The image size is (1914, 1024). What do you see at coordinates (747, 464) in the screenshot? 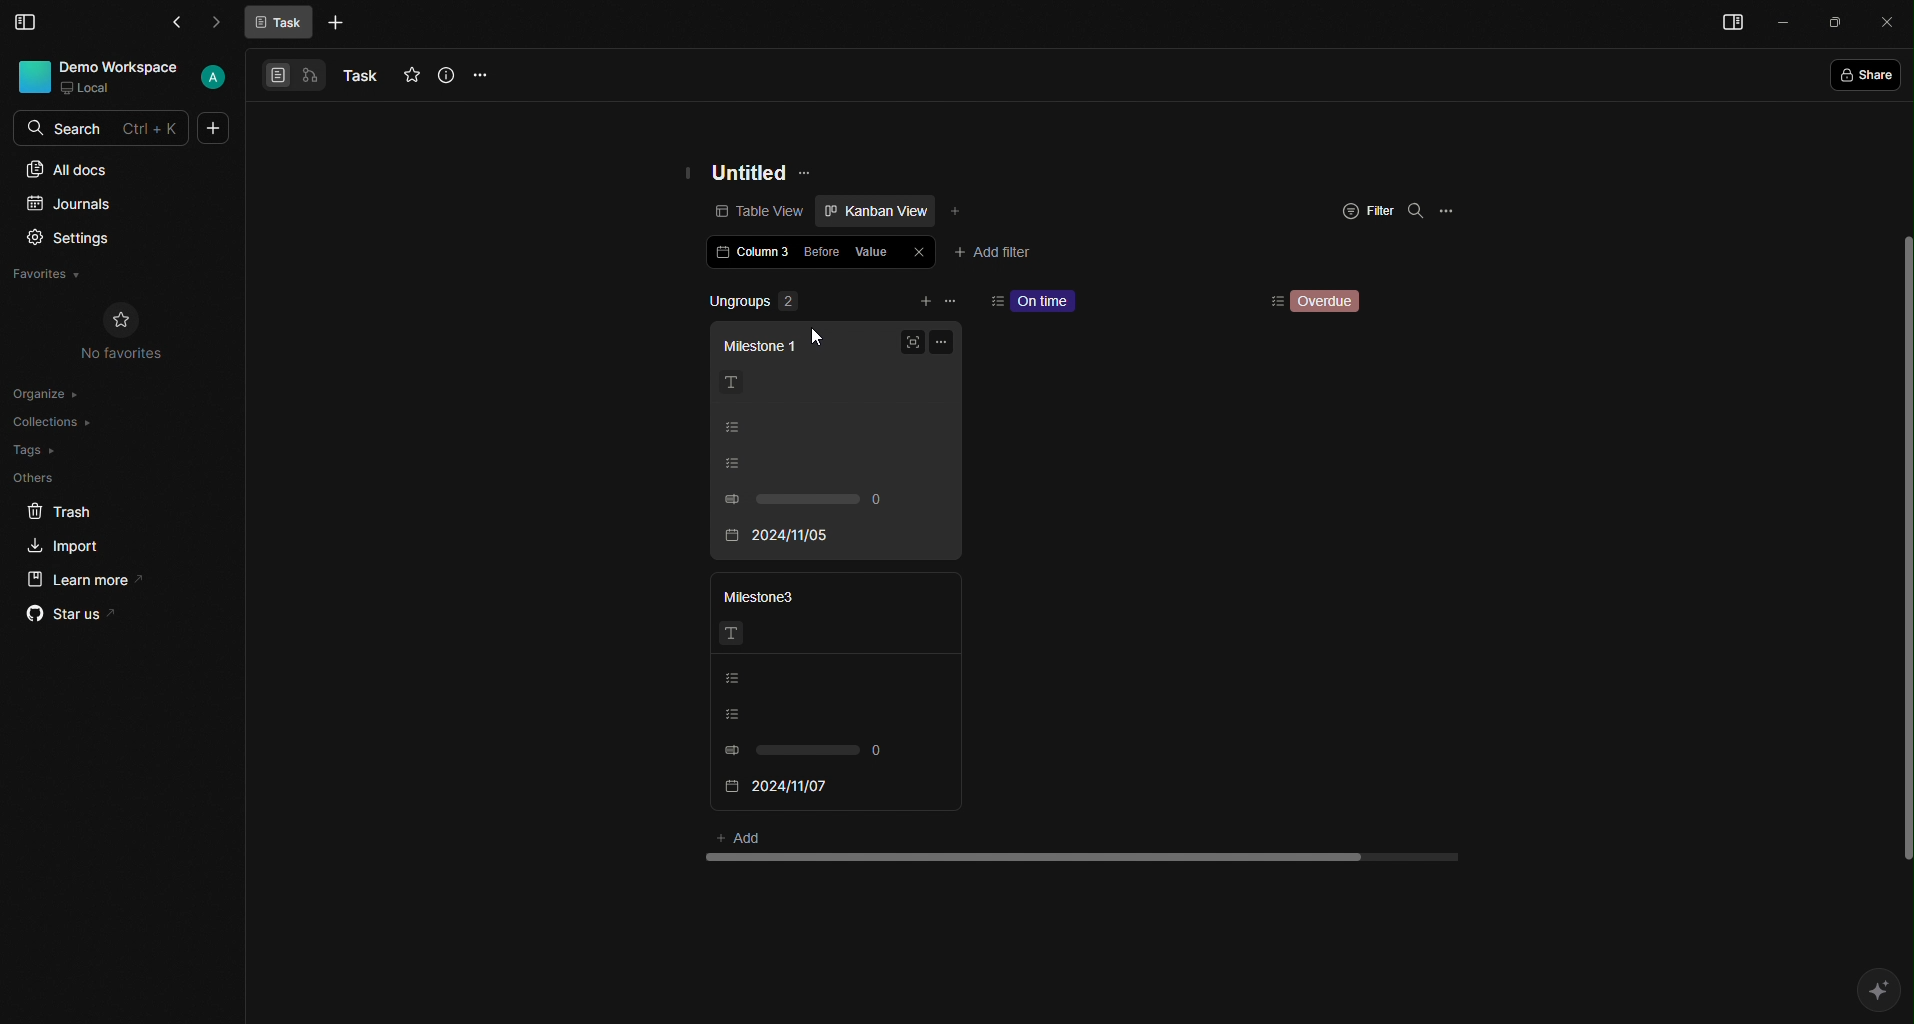
I see `Listing` at bounding box center [747, 464].